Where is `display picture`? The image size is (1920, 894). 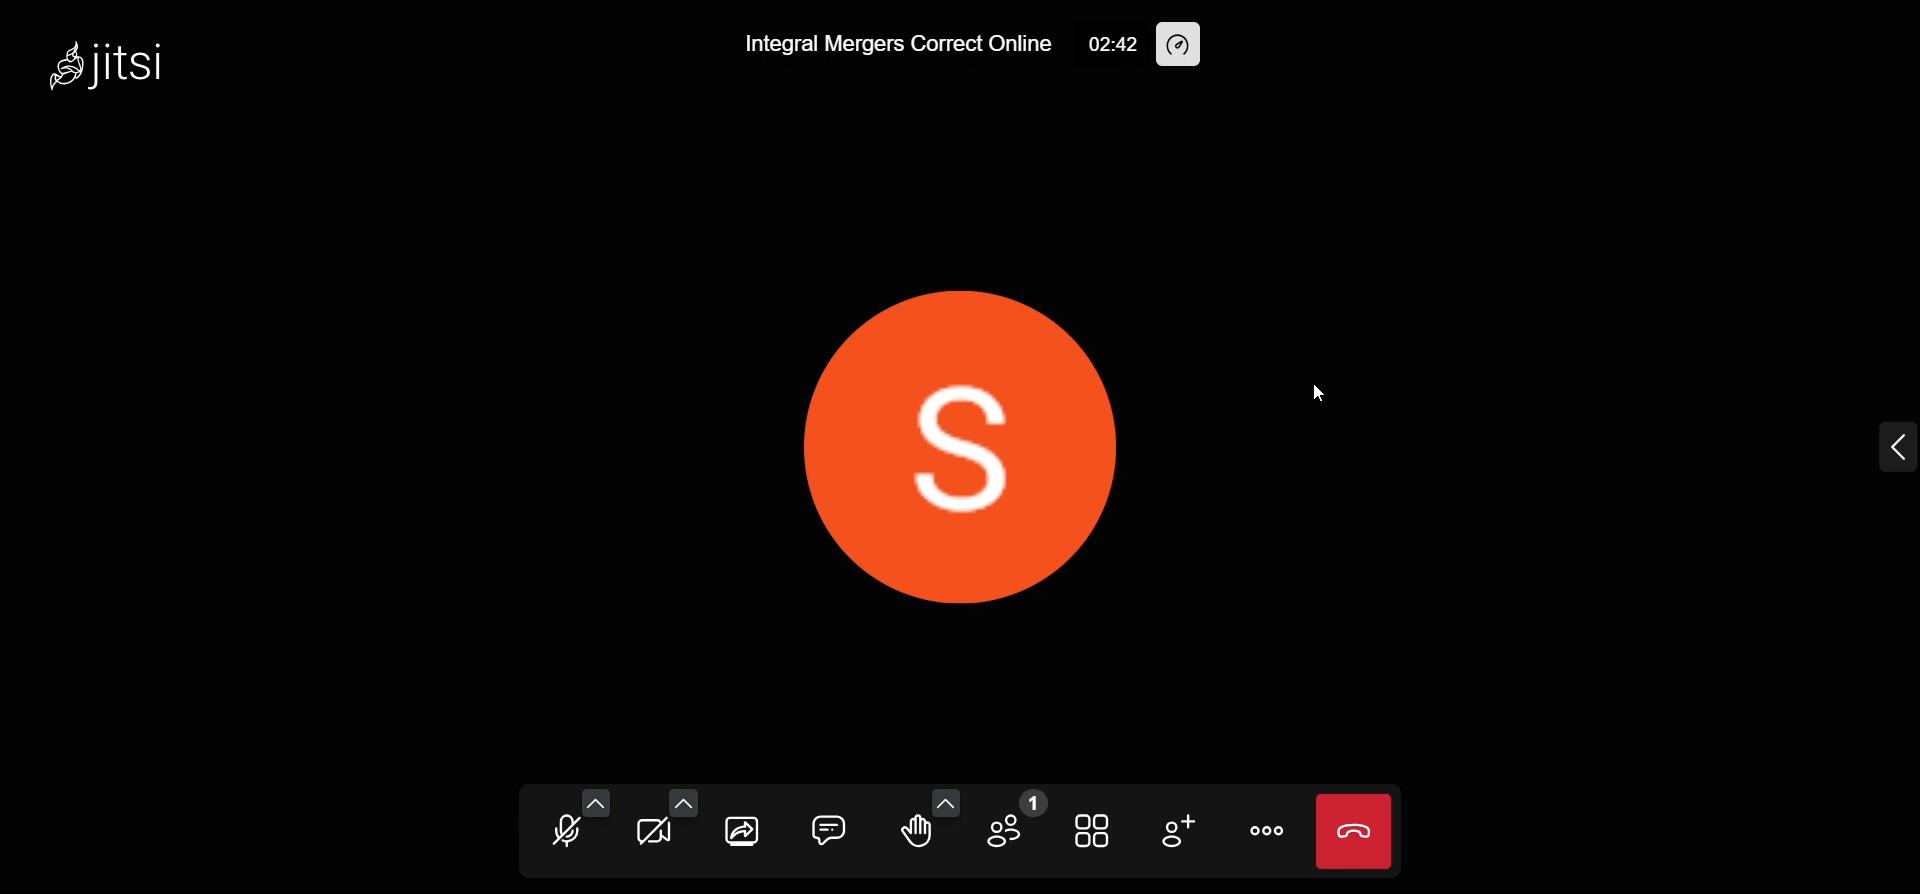 display picture is located at coordinates (956, 430).